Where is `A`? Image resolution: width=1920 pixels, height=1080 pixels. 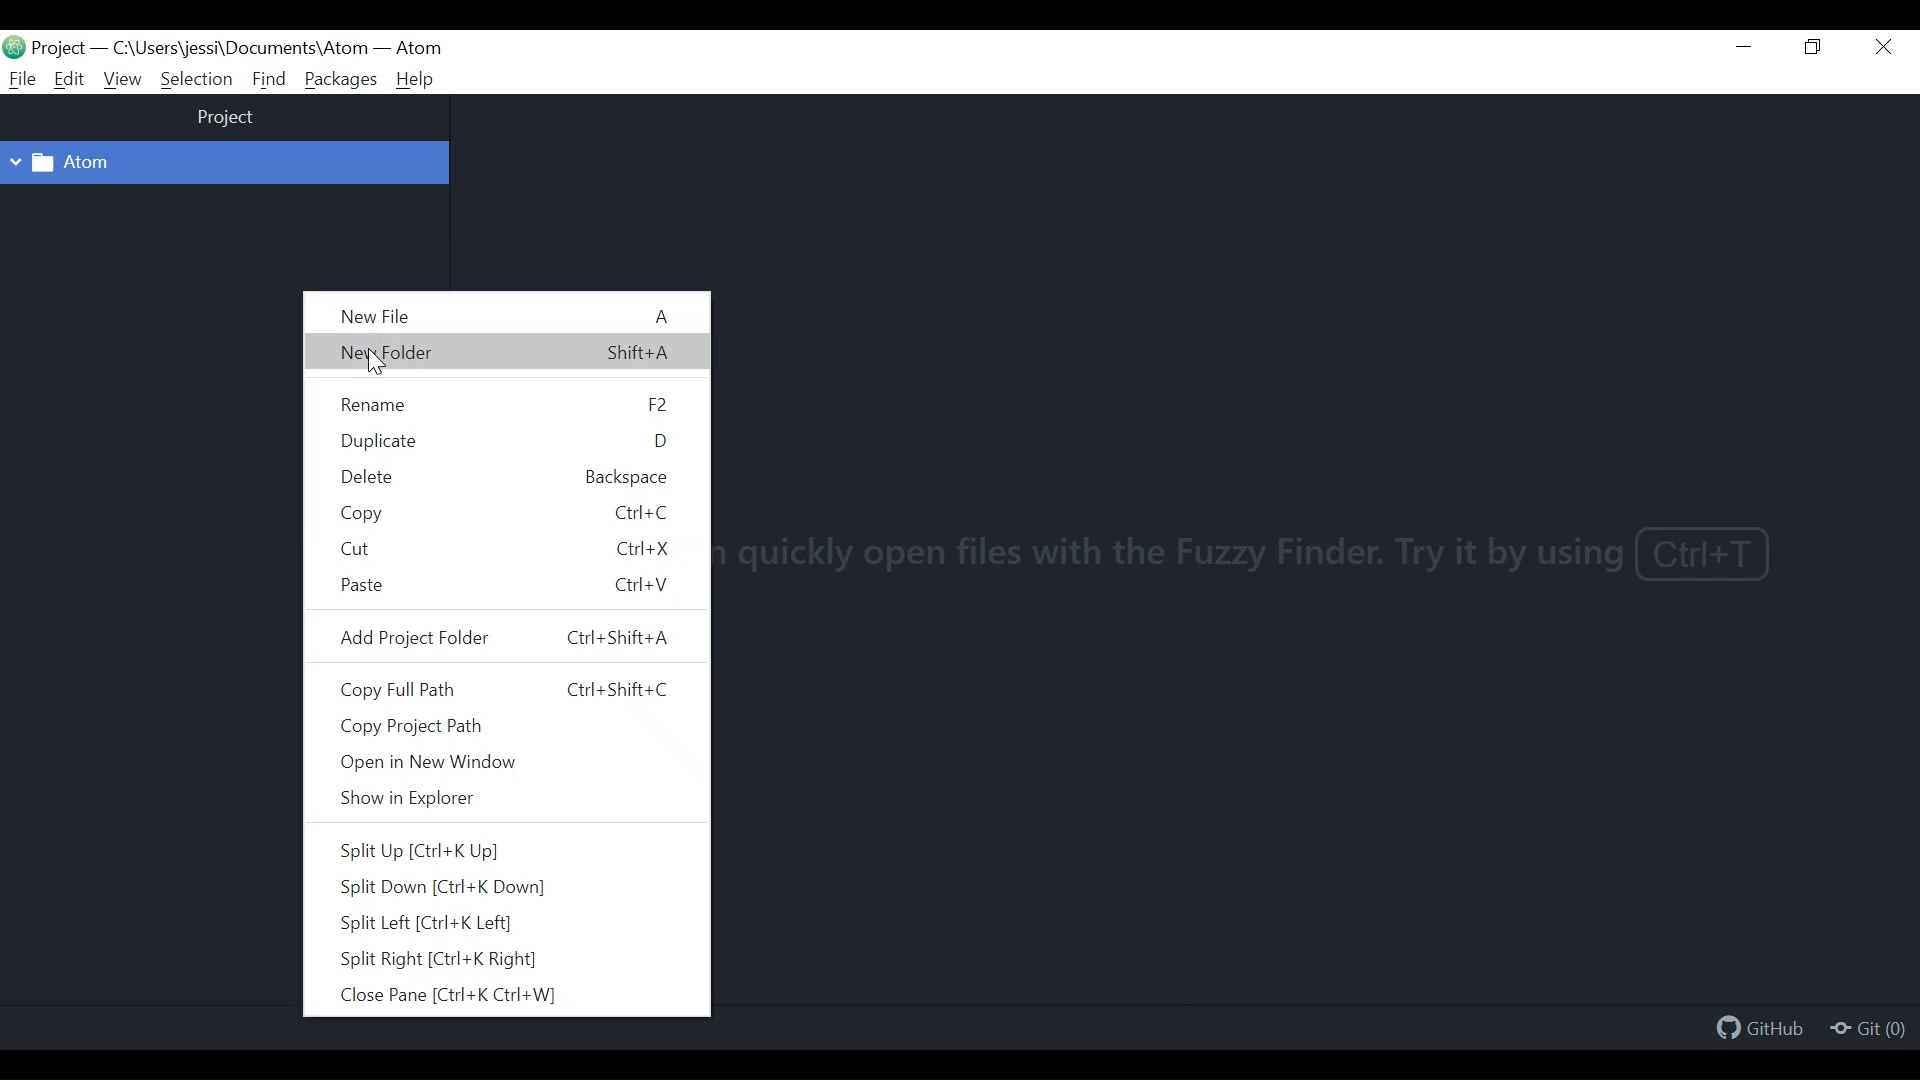 A is located at coordinates (661, 317).